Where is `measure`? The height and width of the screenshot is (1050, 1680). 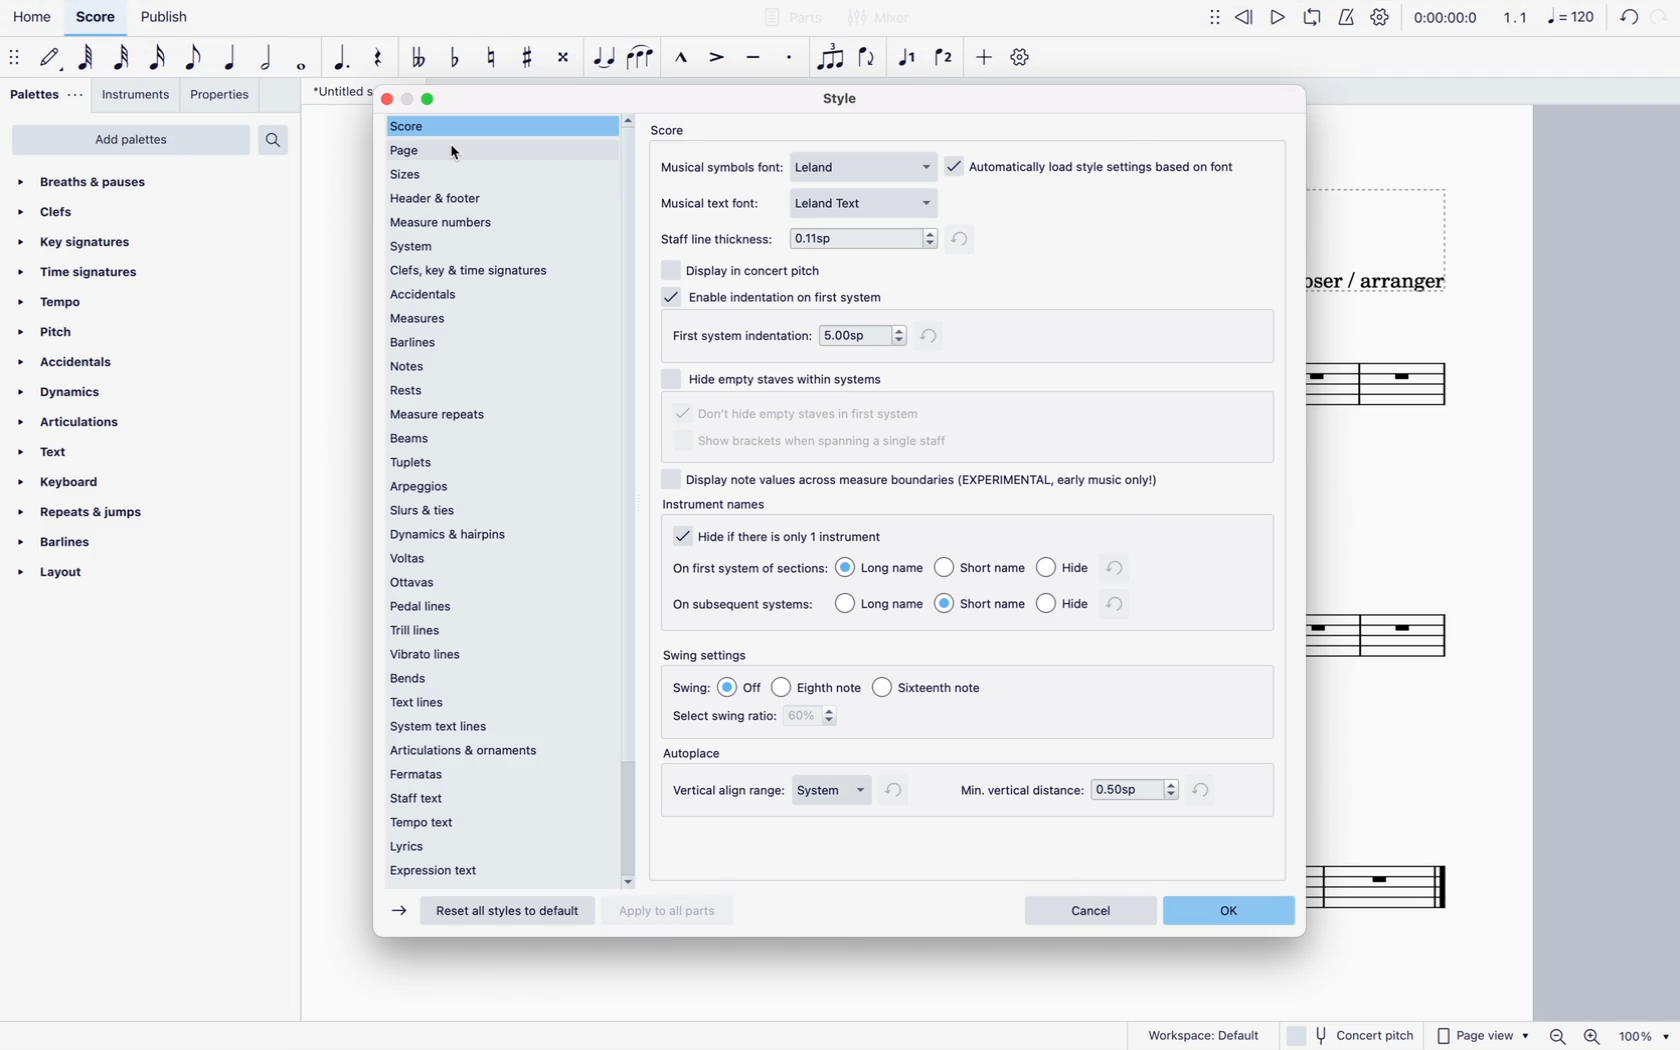
measure is located at coordinates (499, 315).